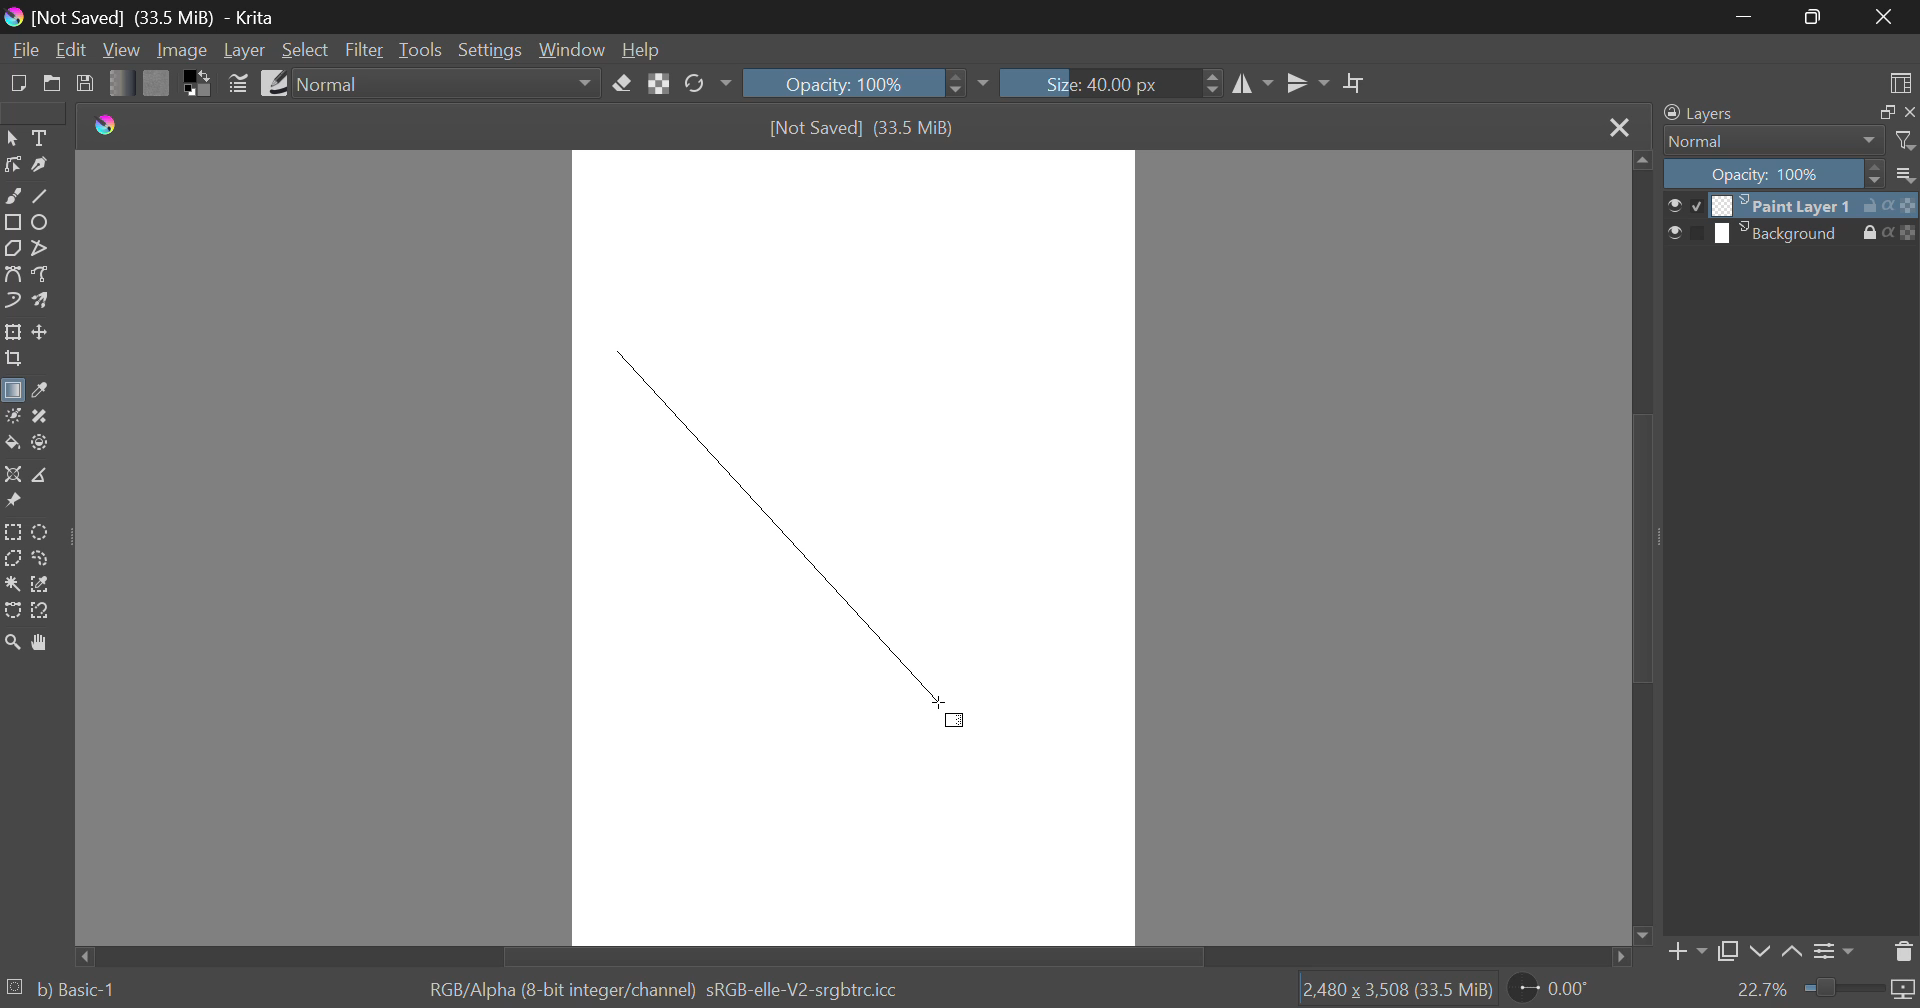 This screenshot has width=1920, height=1008. I want to click on Calligraphic Line, so click(38, 165).